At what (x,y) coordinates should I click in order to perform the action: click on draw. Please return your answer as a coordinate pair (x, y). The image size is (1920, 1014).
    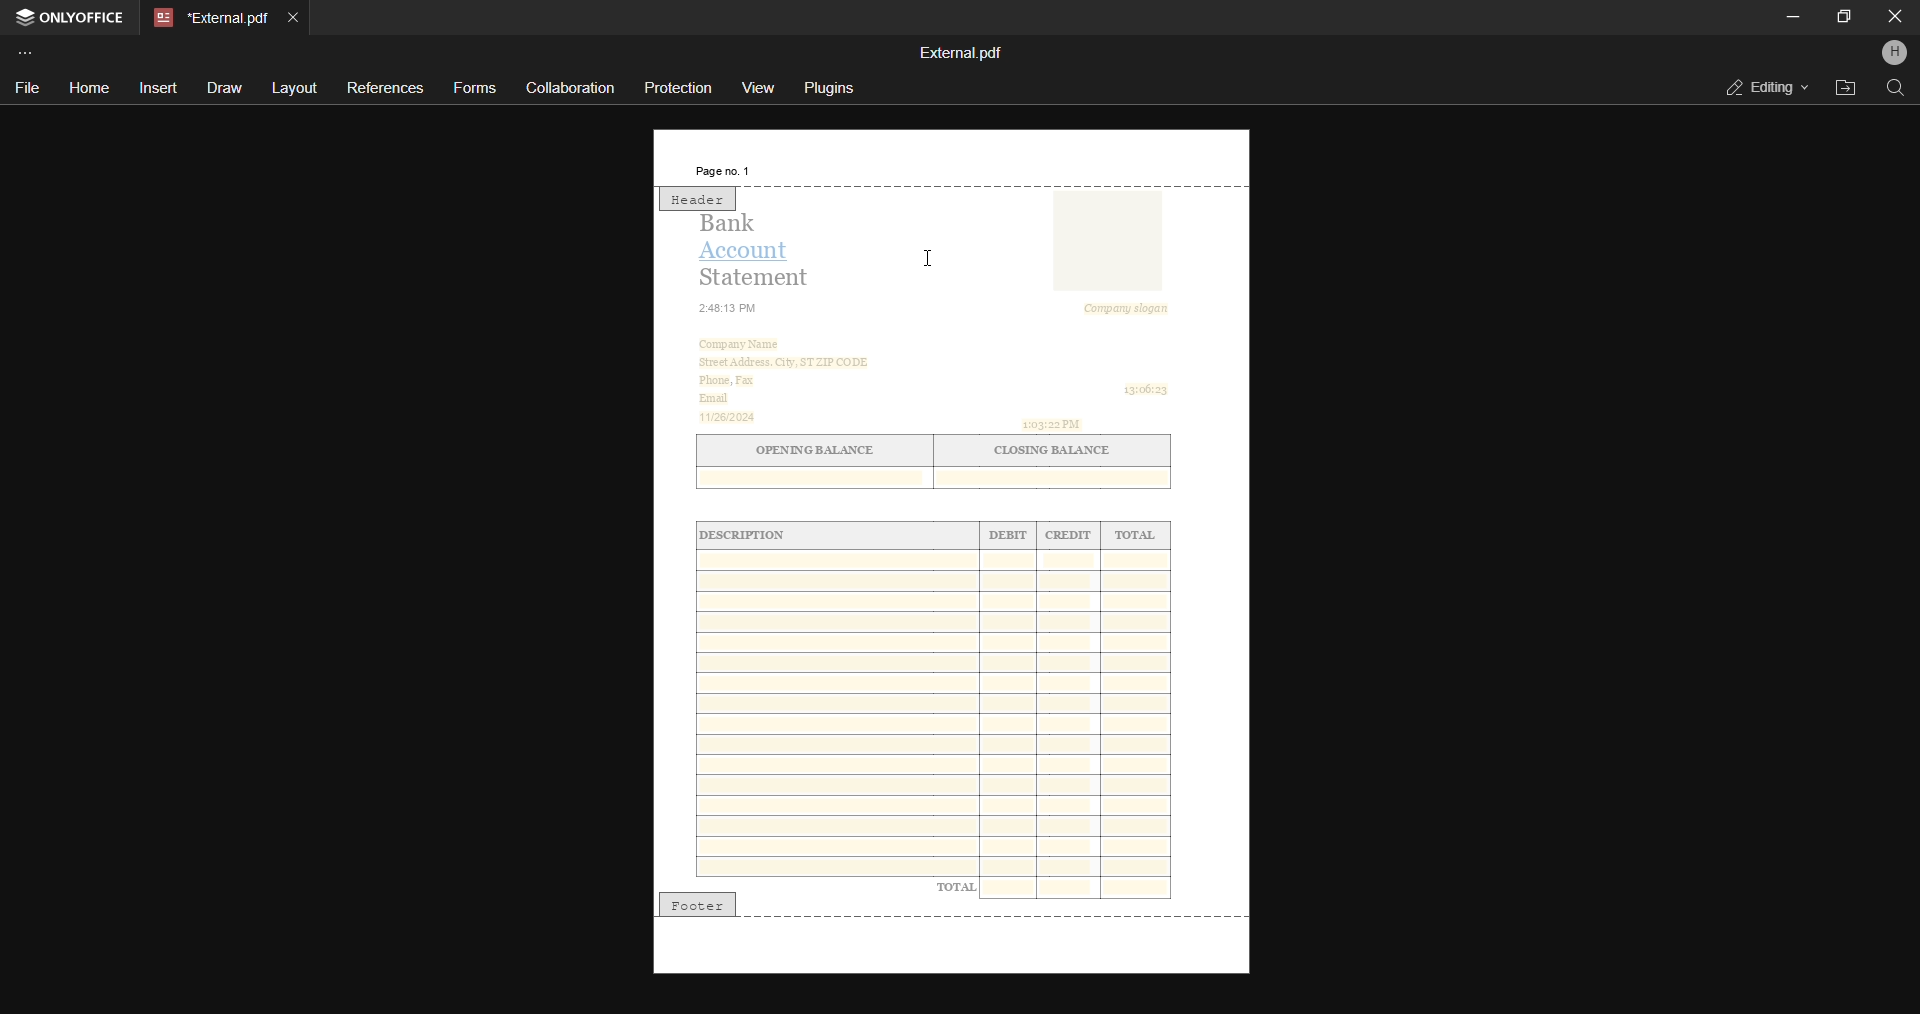
    Looking at the image, I should click on (221, 88).